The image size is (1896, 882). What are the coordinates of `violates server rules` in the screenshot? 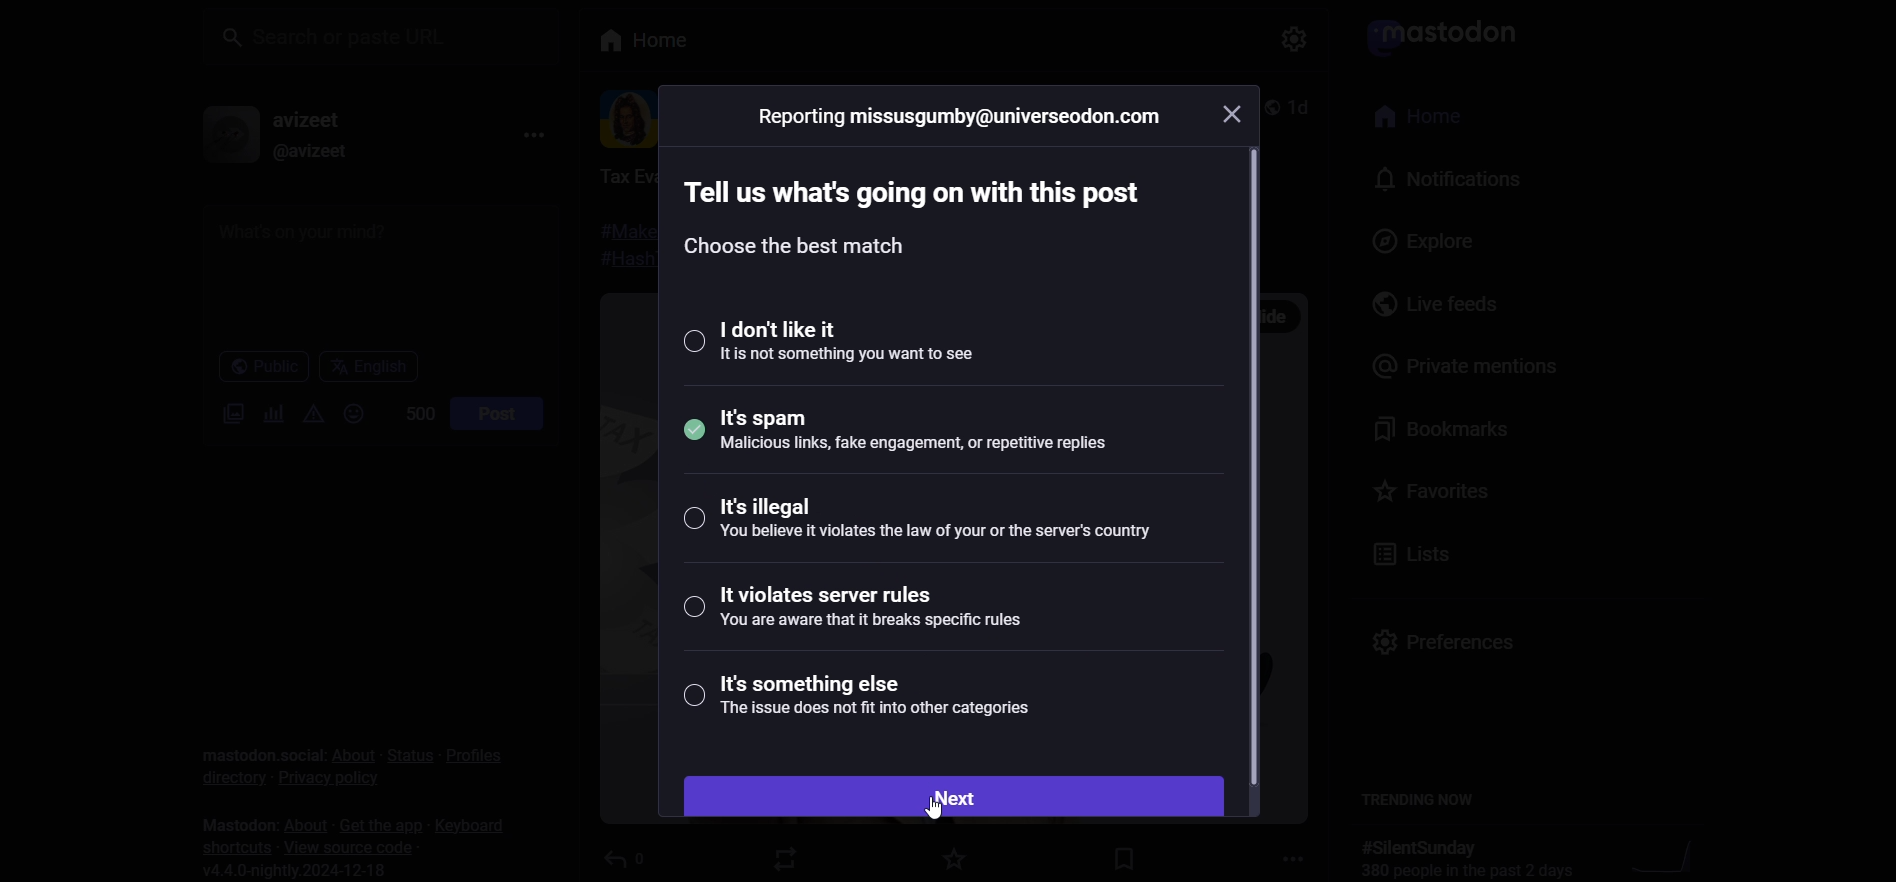 It's located at (846, 609).